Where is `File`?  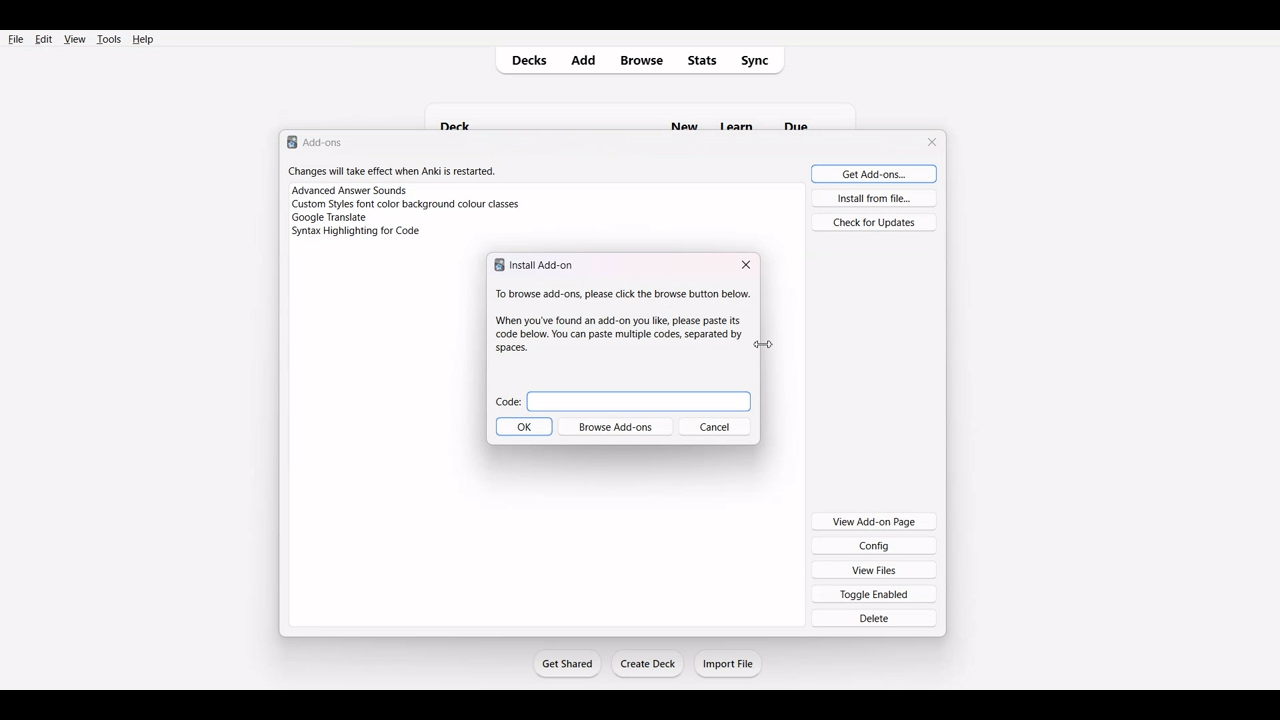 File is located at coordinates (16, 38).